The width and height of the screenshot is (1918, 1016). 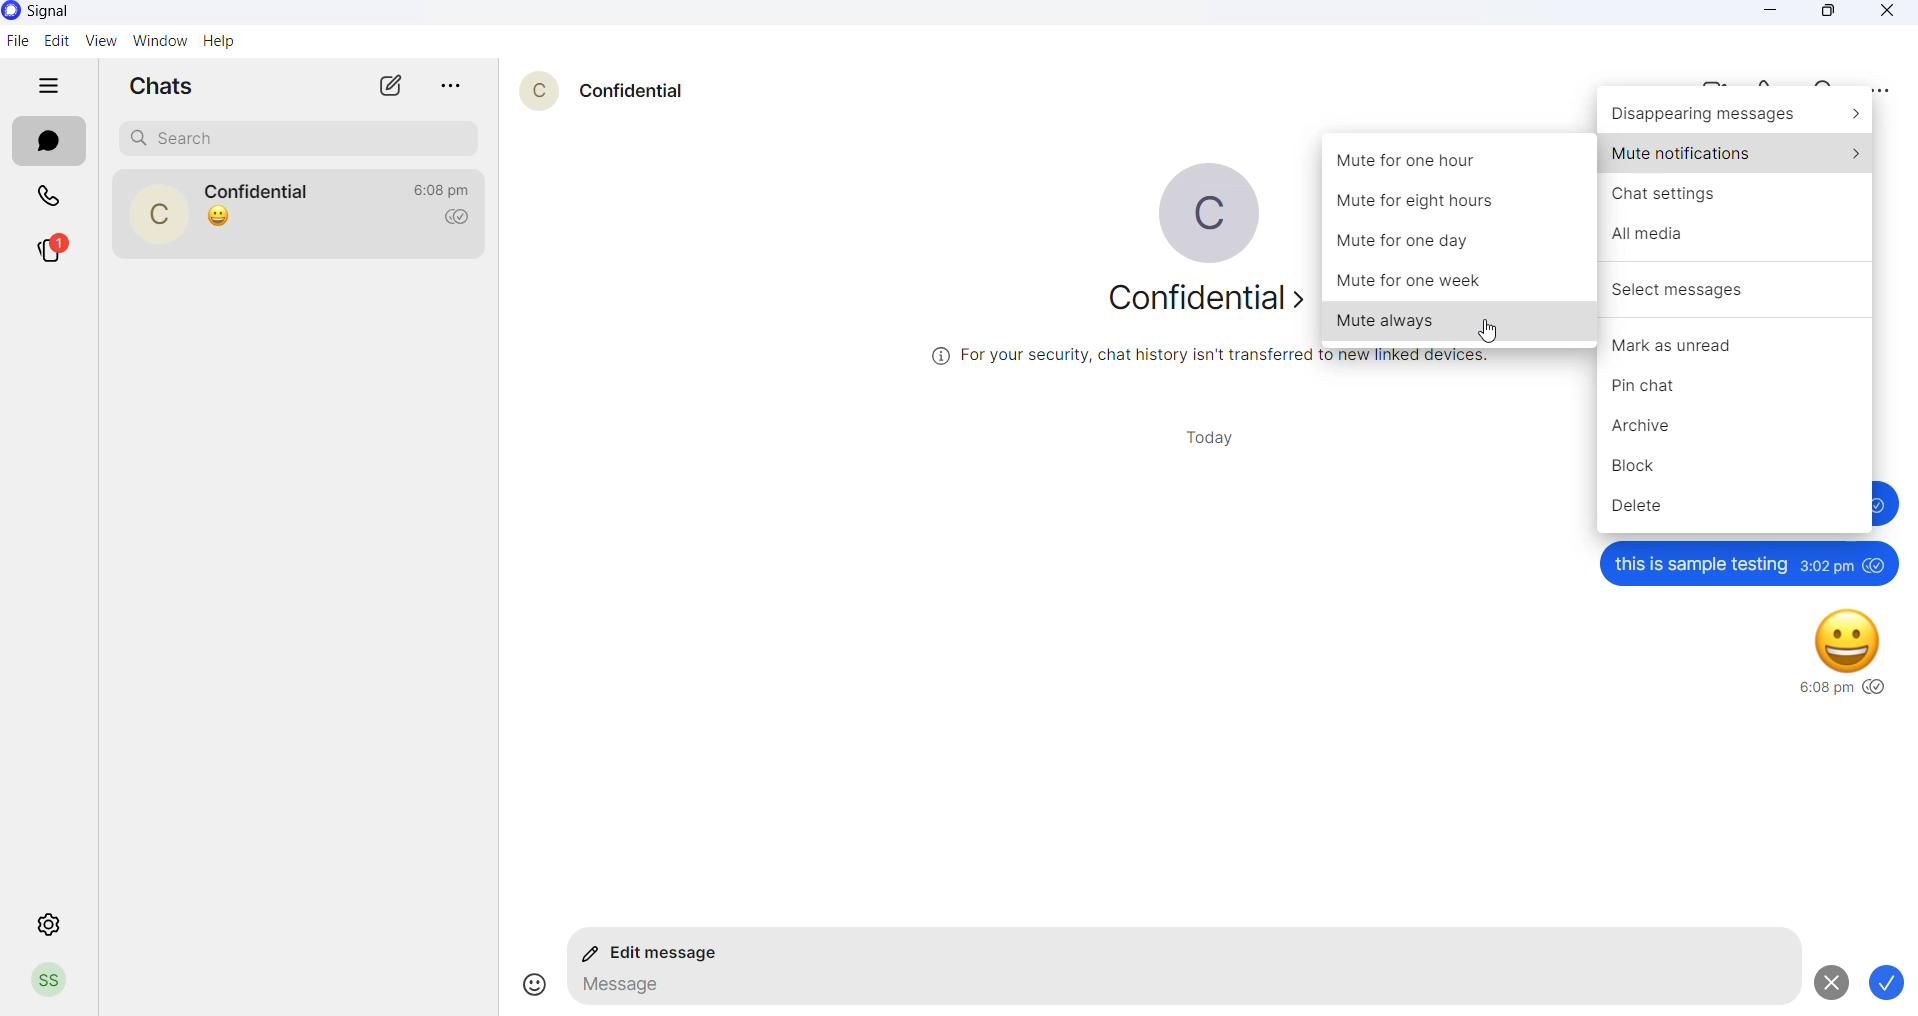 What do you see at coordinates (1878, 688) in the screenshot?
I see `seen` at bounding box center [1878, 688].